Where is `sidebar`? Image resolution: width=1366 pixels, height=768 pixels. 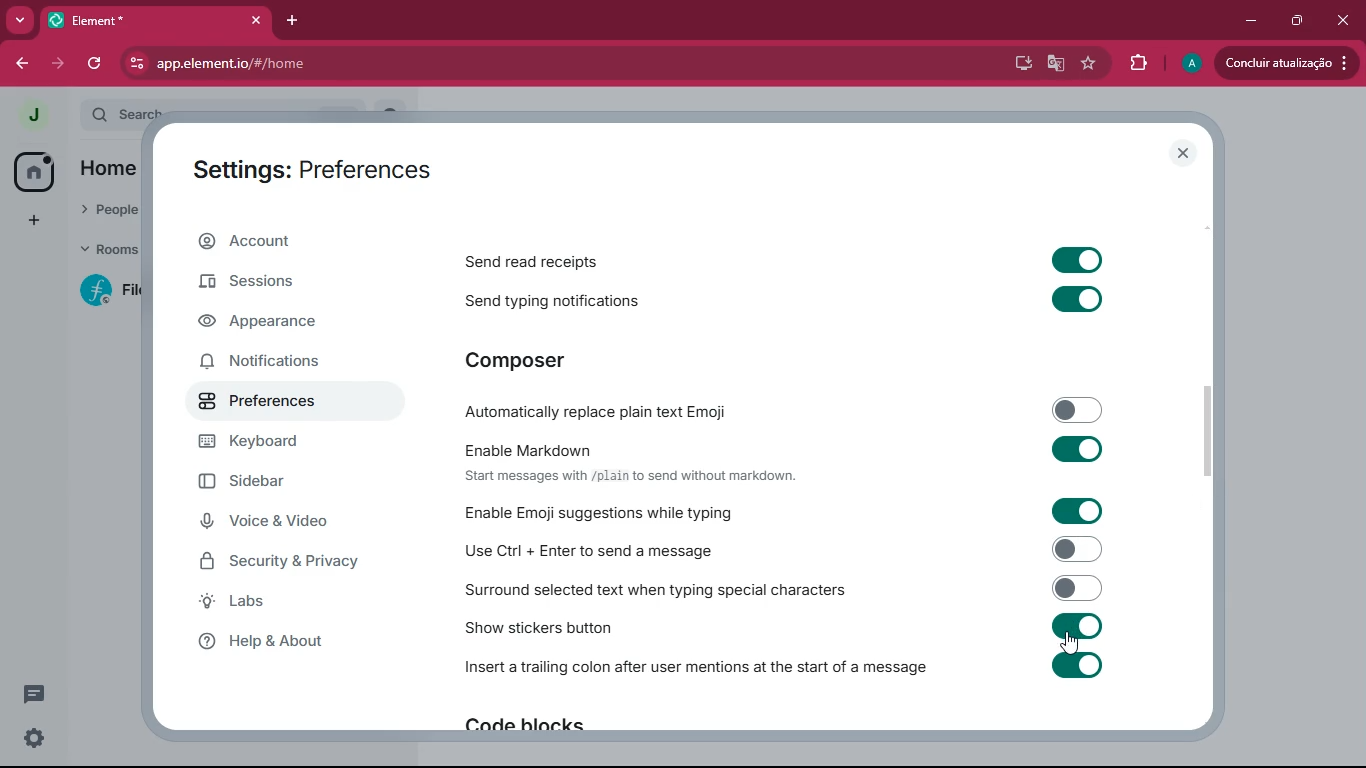
sidebar is located at coordinates (279, 483).